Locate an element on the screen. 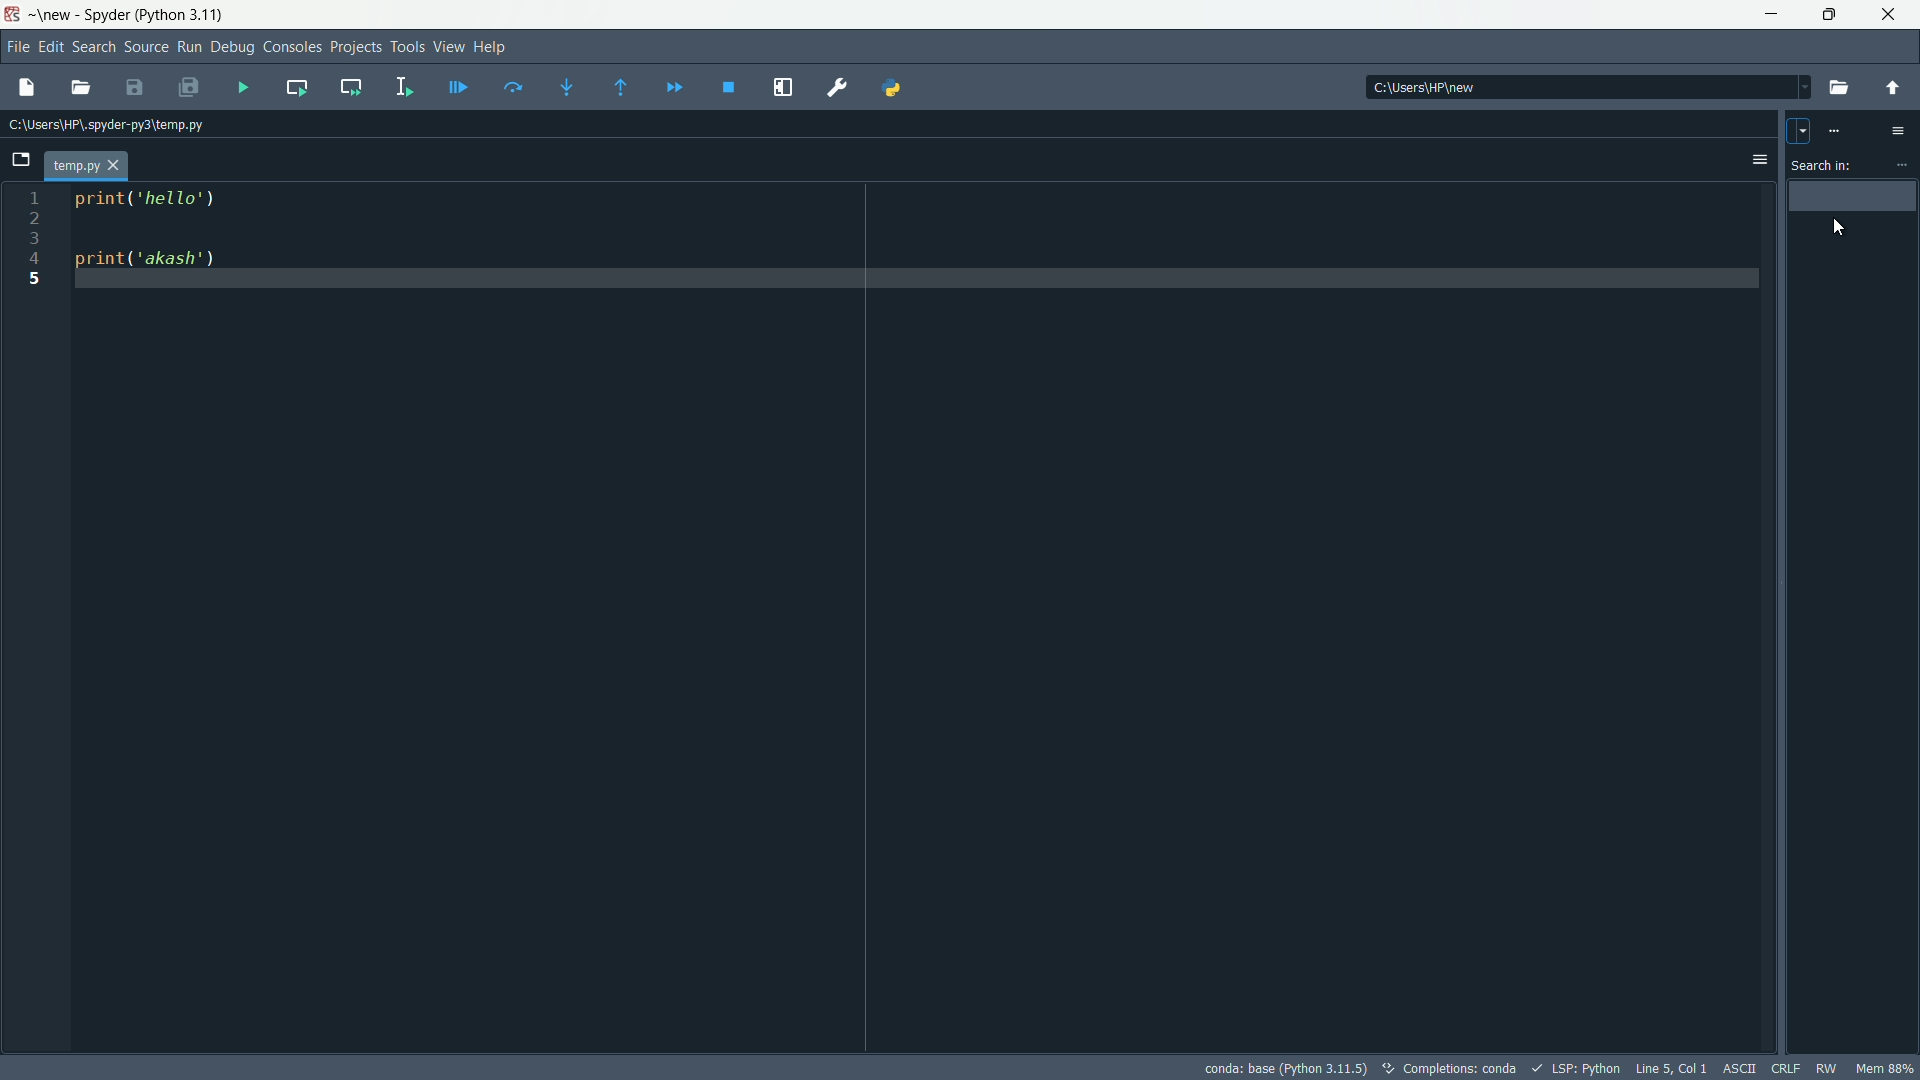 Image resolution: width=1920 pixels, height=1080 pixels. save all files is located at coordinates (192, 86).